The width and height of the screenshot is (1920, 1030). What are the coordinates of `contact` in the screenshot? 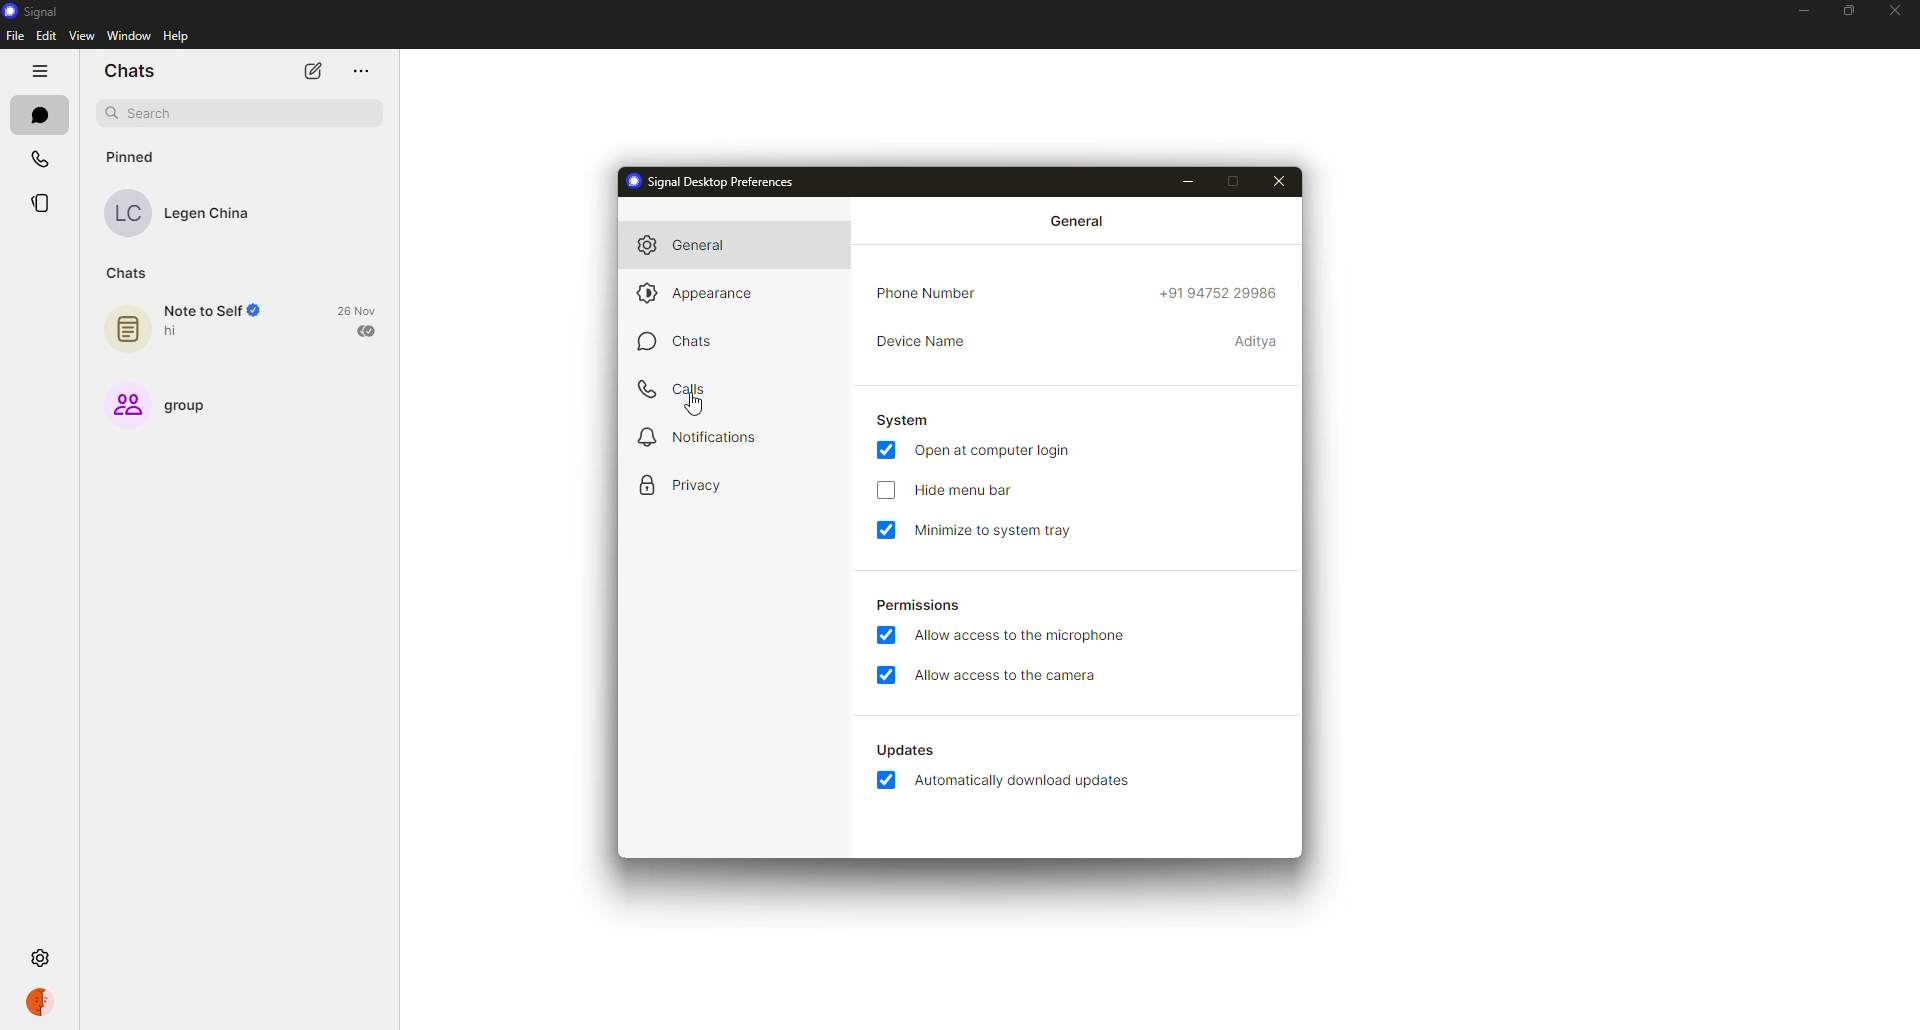 It's located at (183, 213).